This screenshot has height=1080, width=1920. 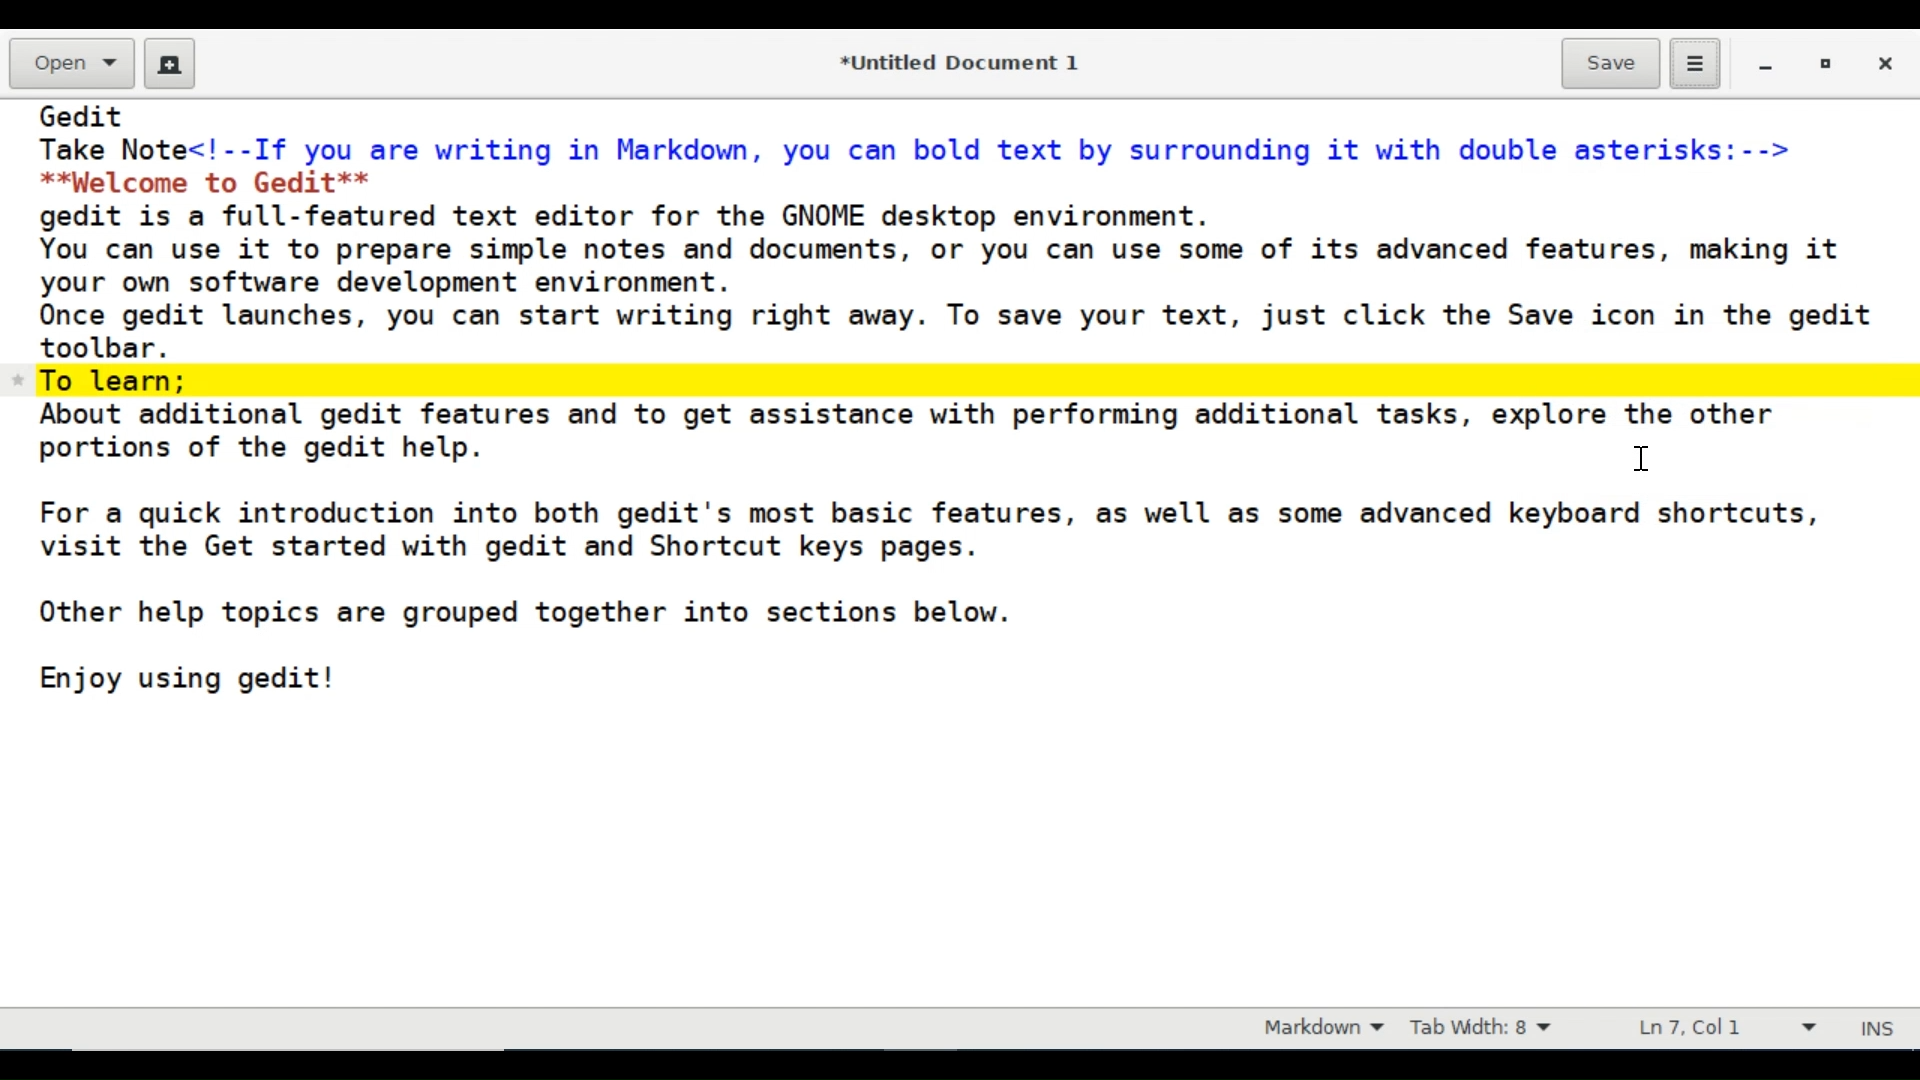 I want to click on For a quick introduction into both gedit's most basic features, as well as some advanced keyboard shortcuts,
visit the Get started with gedit and Shortcut keys pages., so click(x=930, y=530).